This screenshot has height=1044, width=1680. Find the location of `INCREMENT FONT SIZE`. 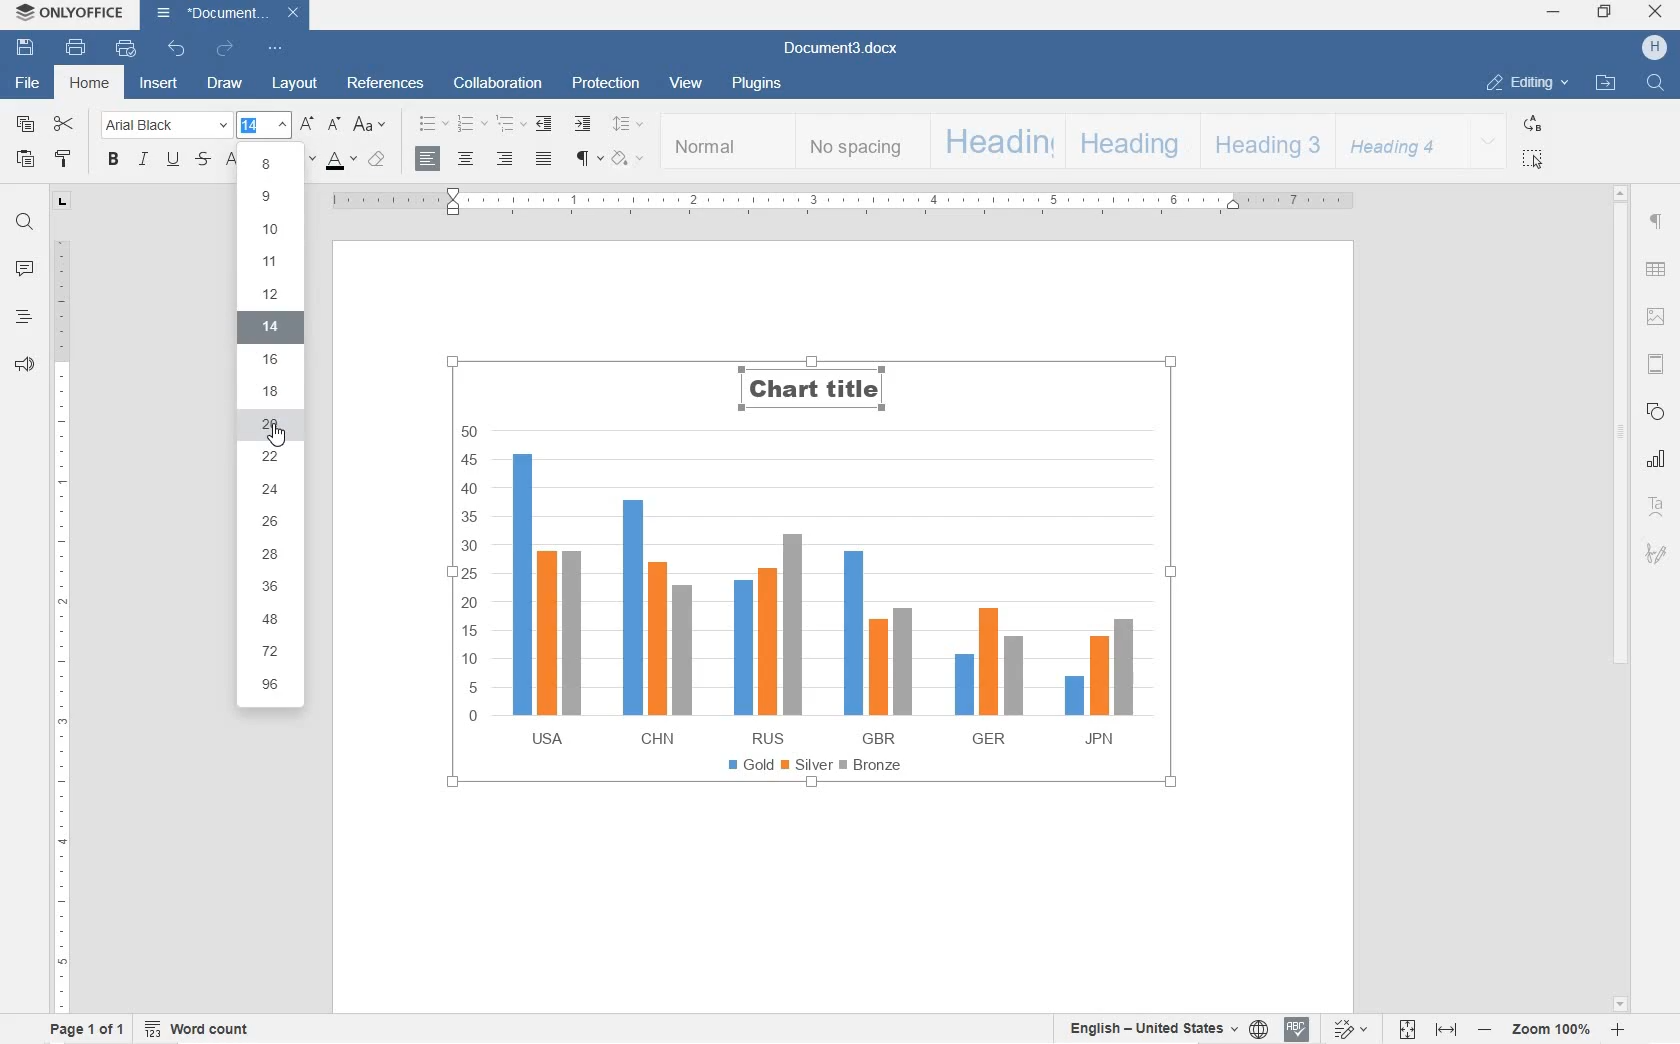

INCREMENT FONT SIZE is located at coordinates (308, 124).